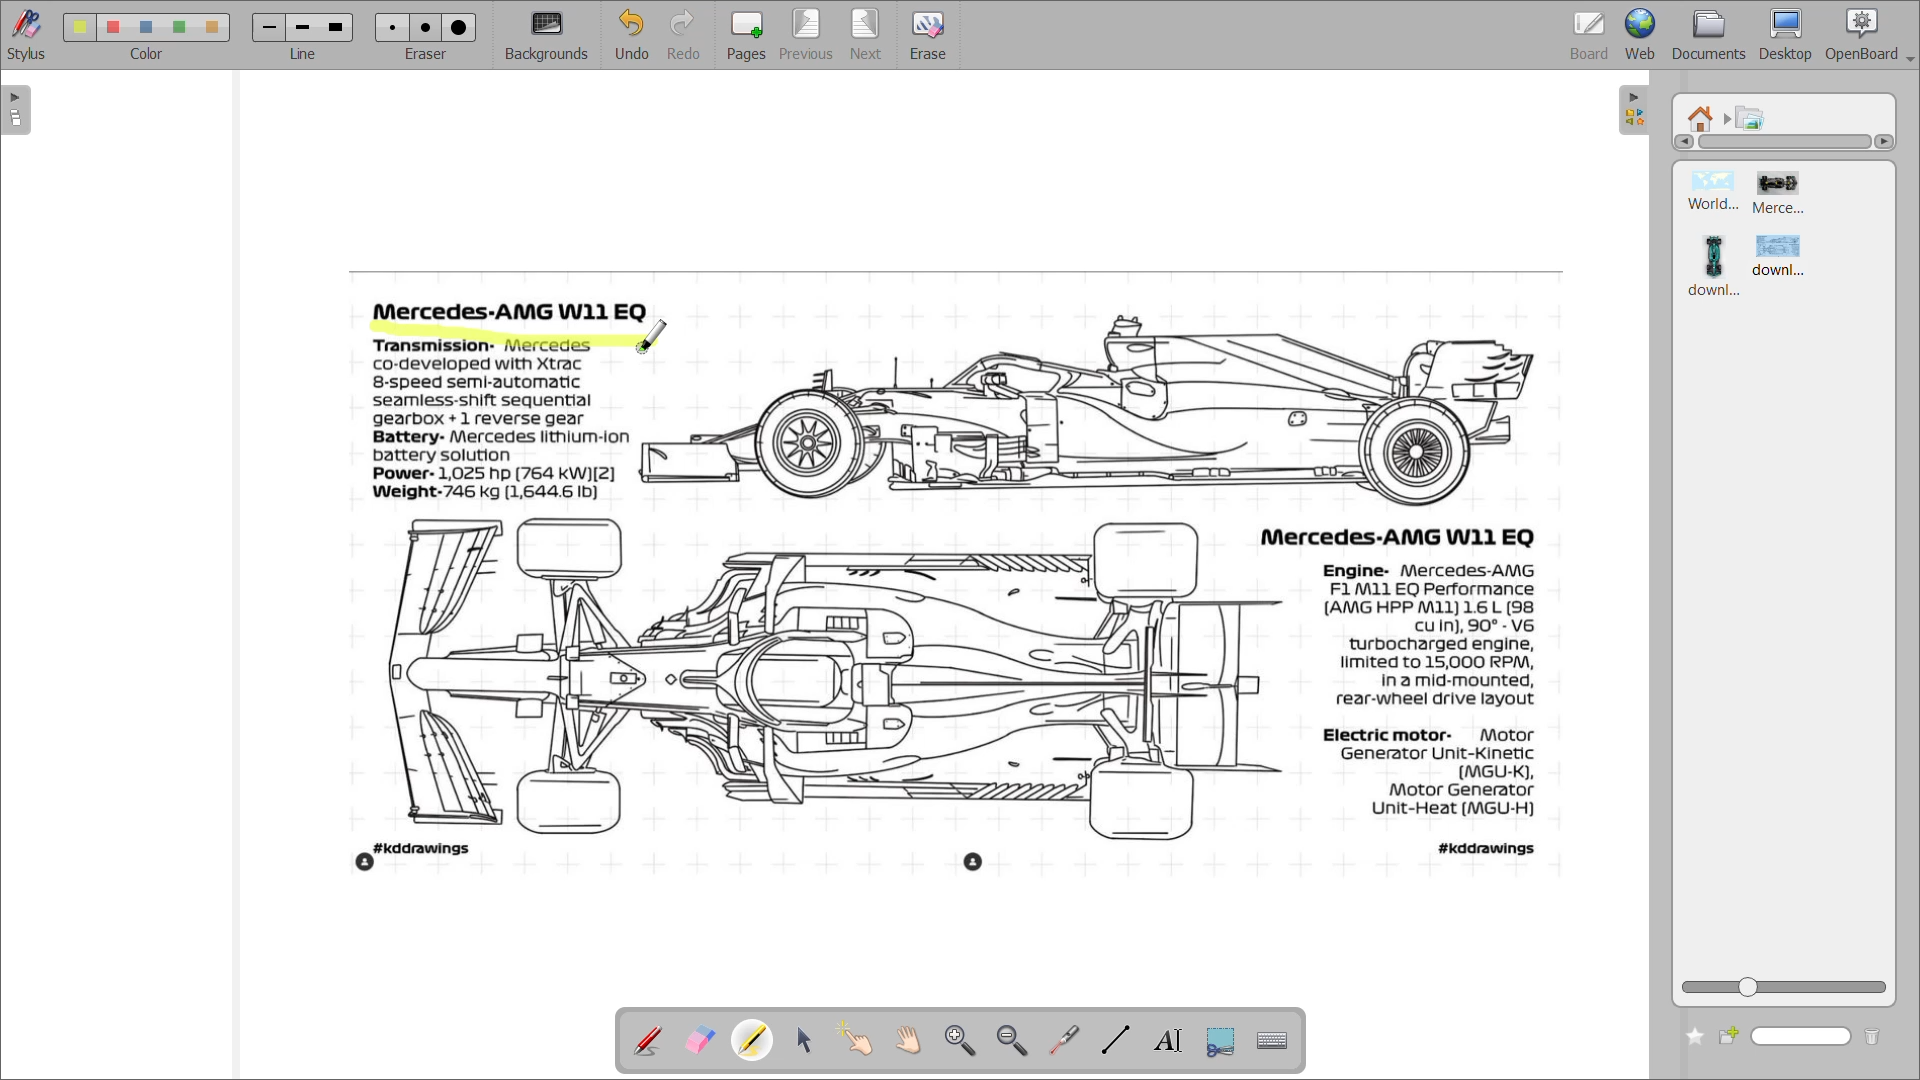 This screenshot has width=1920, height=1080. I want to click on undo, so click(630, 35).